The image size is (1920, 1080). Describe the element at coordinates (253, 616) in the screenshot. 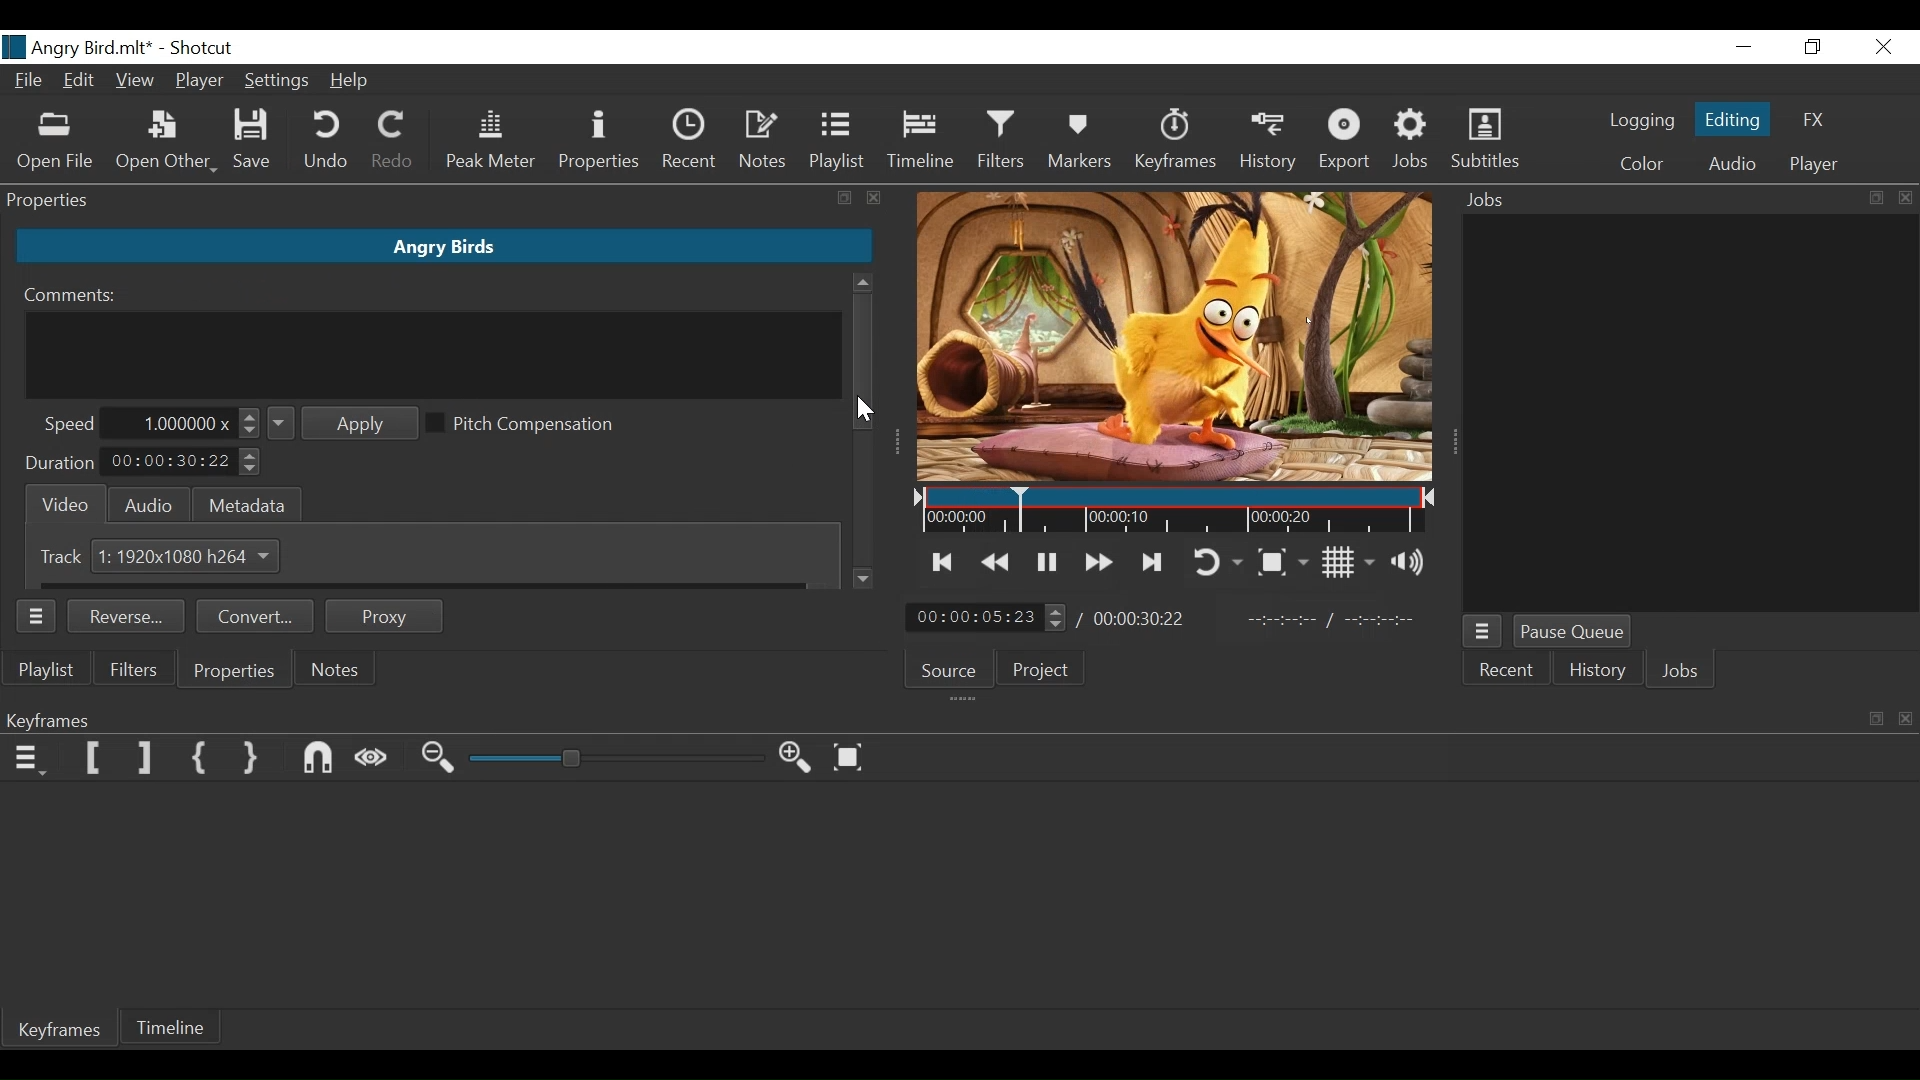

I see `Convert` at that location.